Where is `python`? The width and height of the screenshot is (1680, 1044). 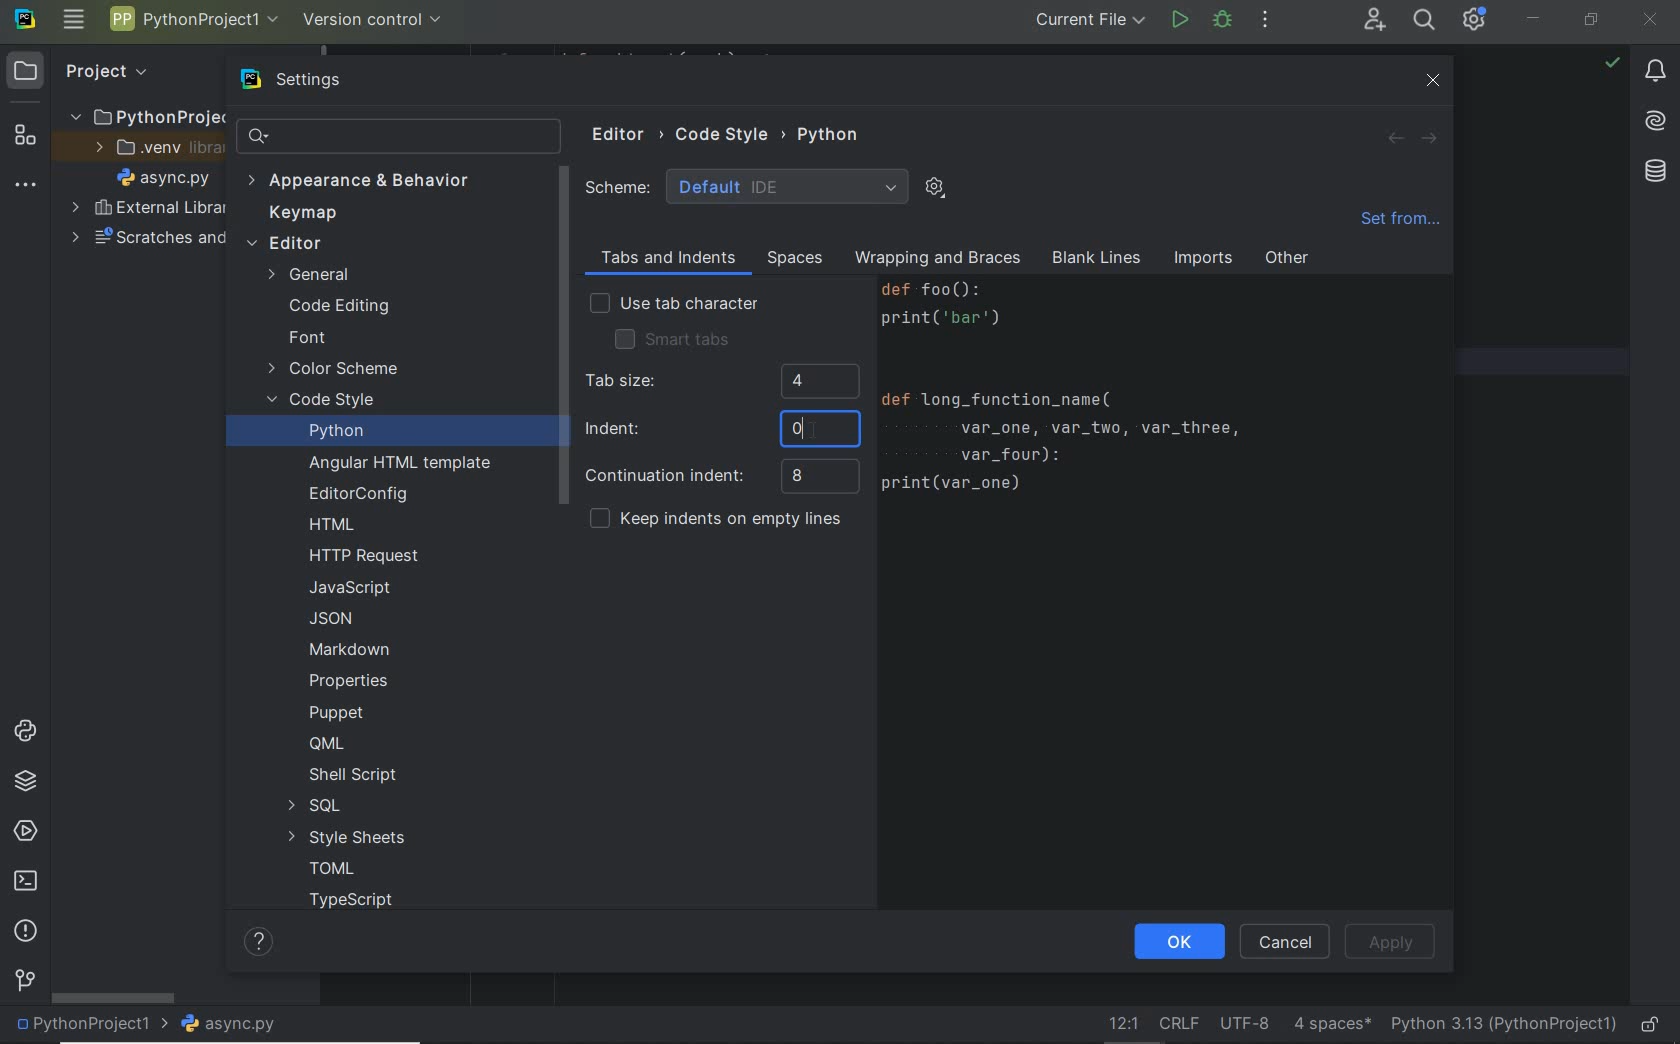
python is located at coordinates (336, 430).